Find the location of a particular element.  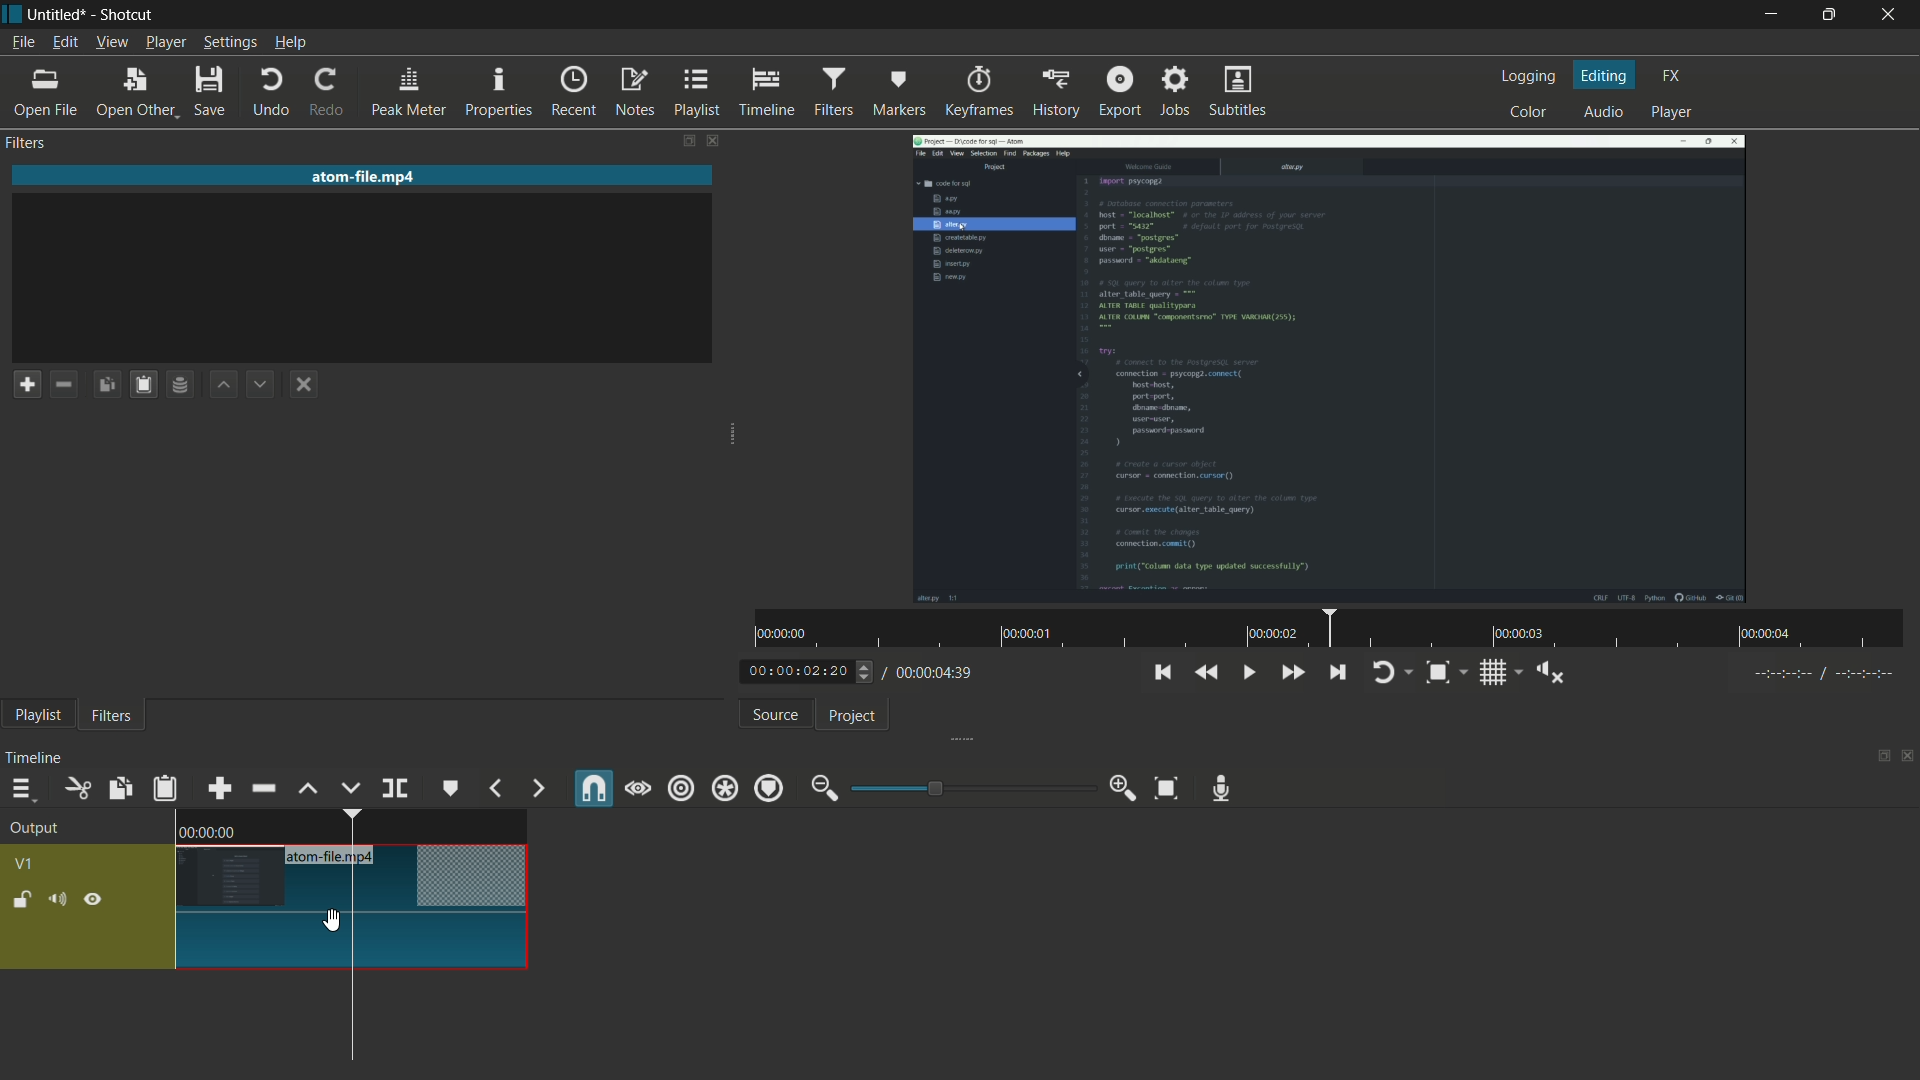

project is located at coordinates (854, 715).